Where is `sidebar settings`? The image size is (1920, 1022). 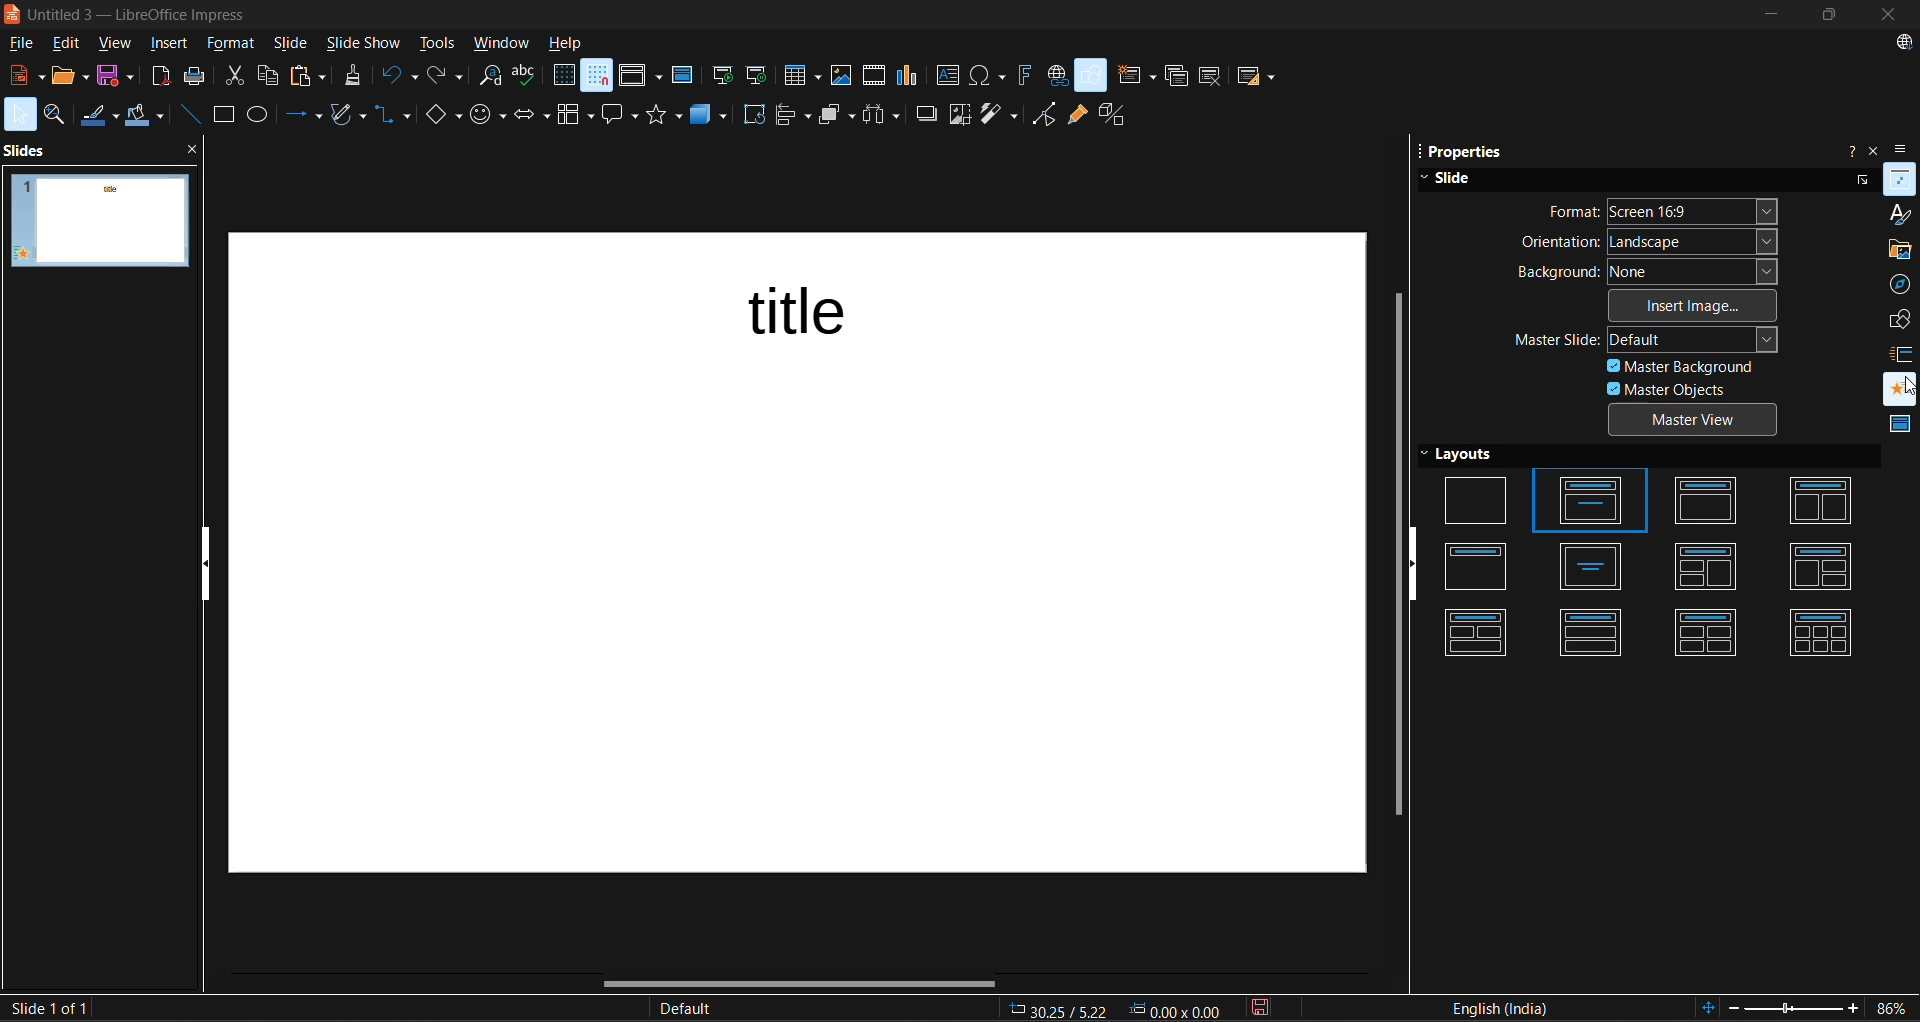
sidebar settings is located at coordinates (1903, 151).